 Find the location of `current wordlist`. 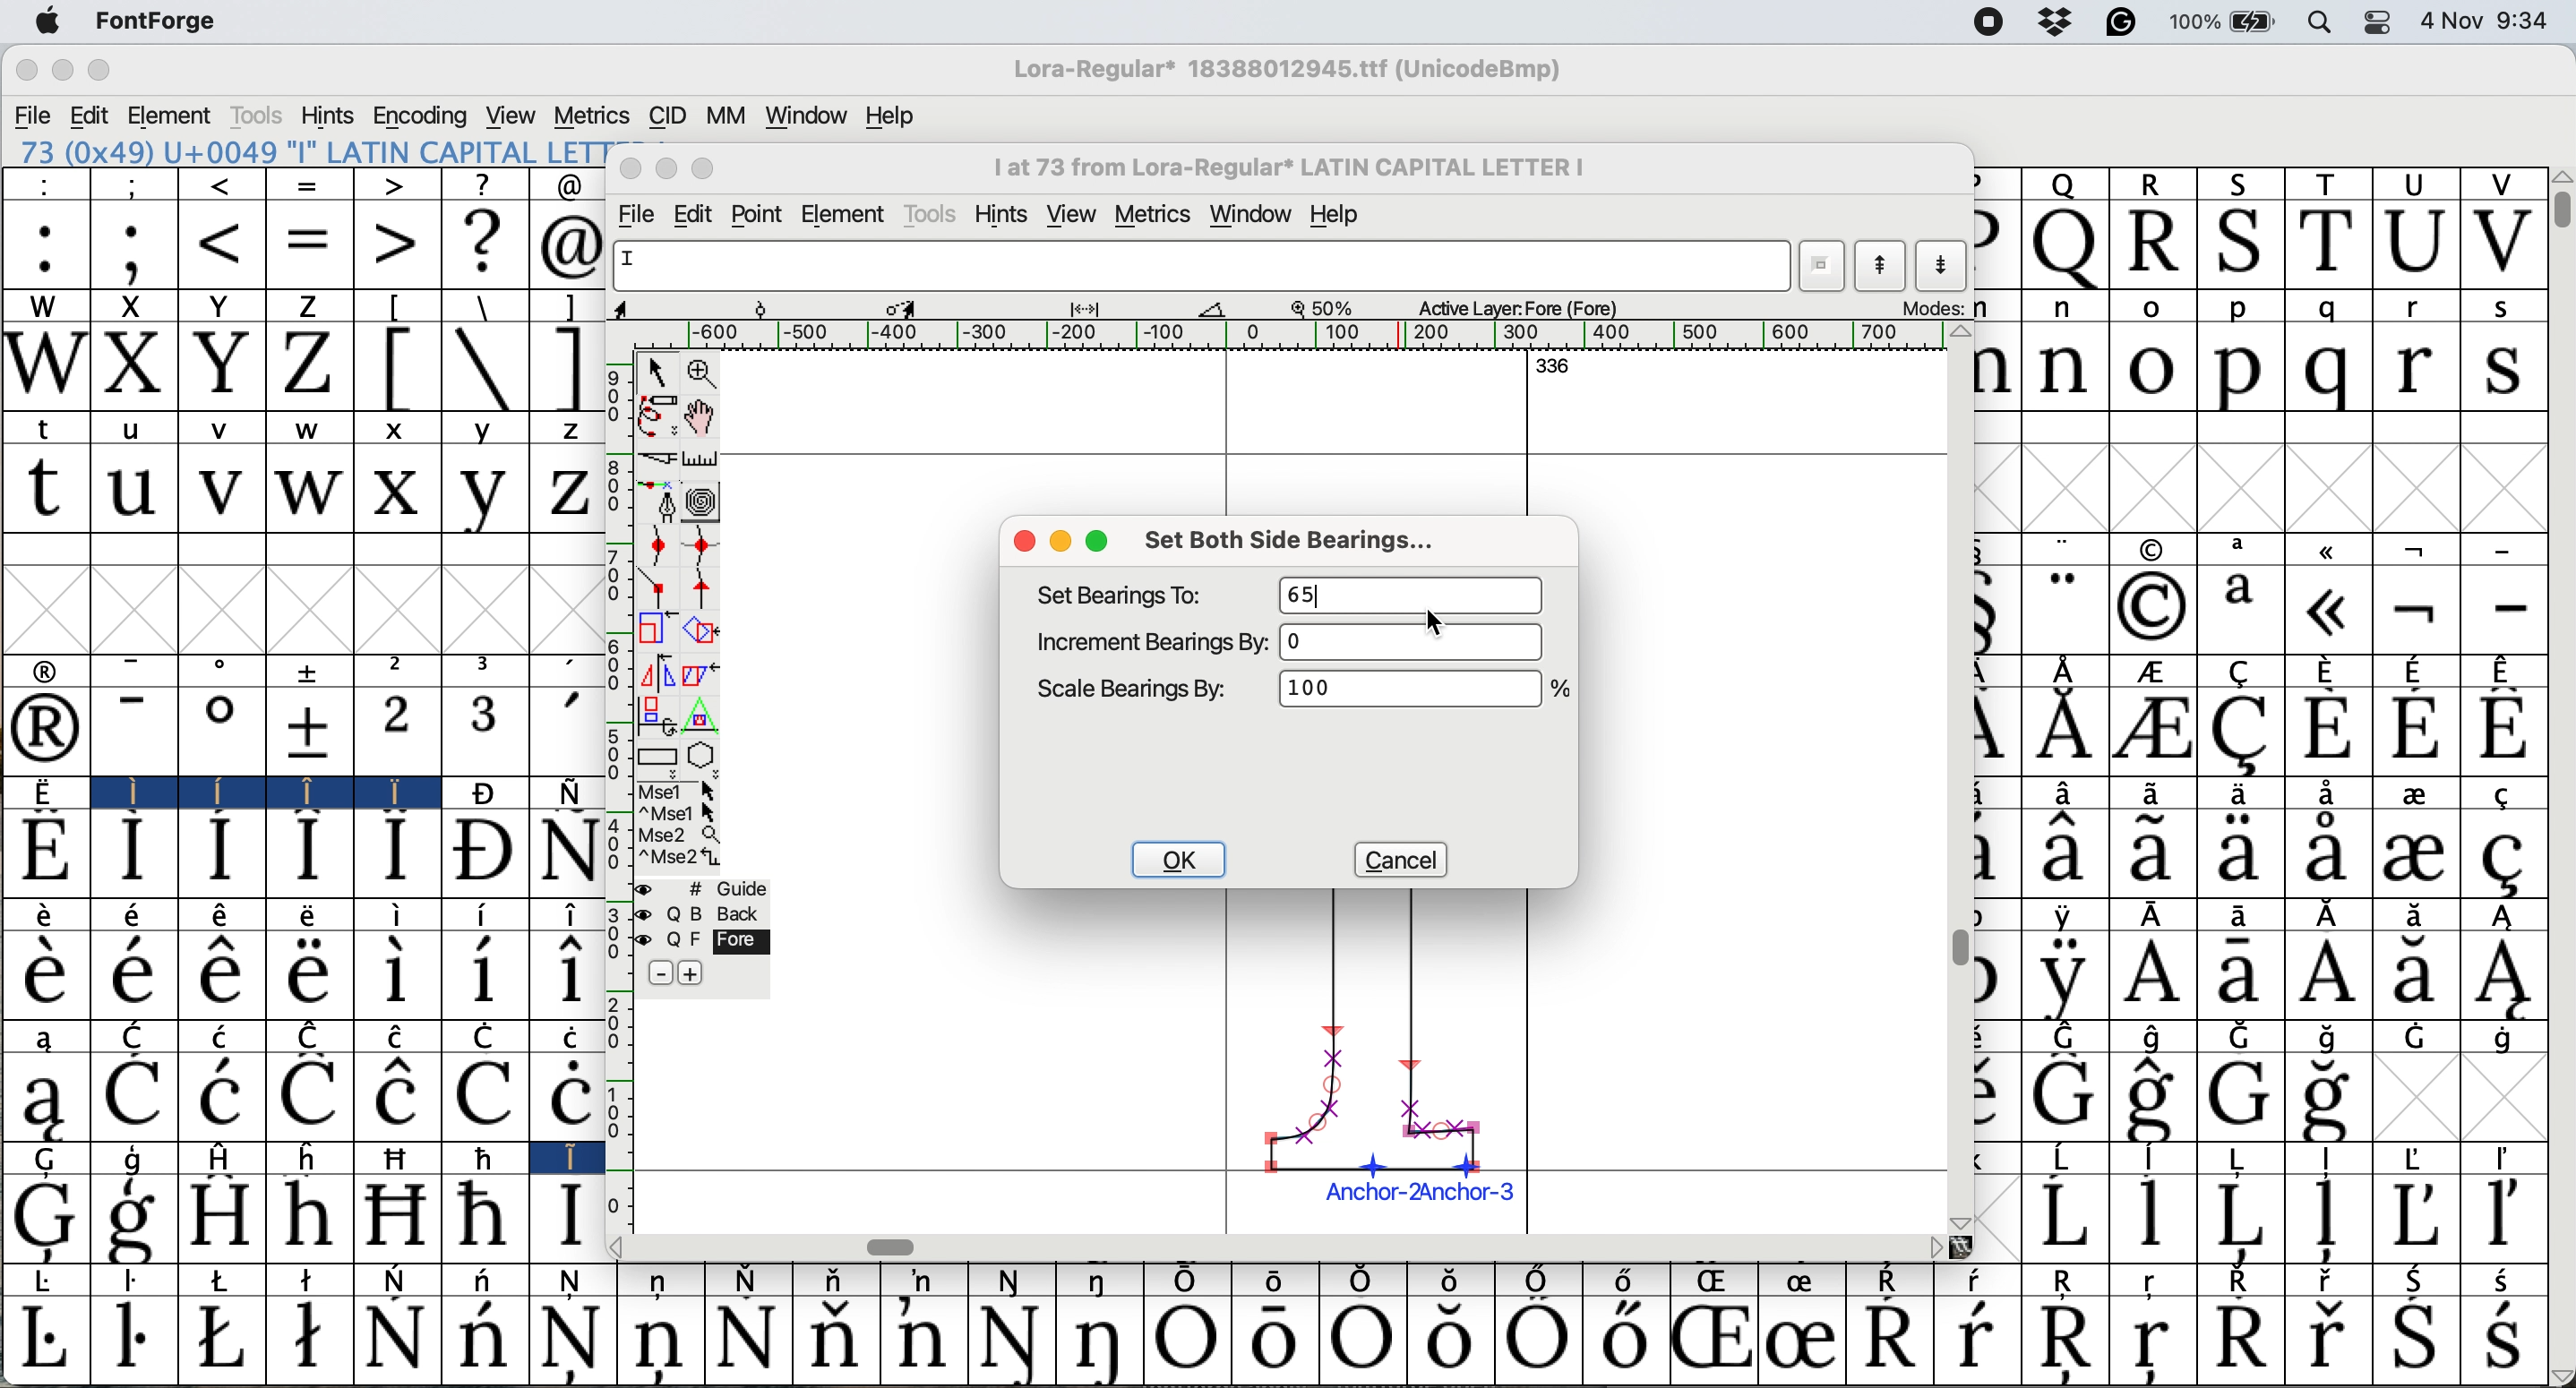

current wordlist is located at coordinates (1824, 267).